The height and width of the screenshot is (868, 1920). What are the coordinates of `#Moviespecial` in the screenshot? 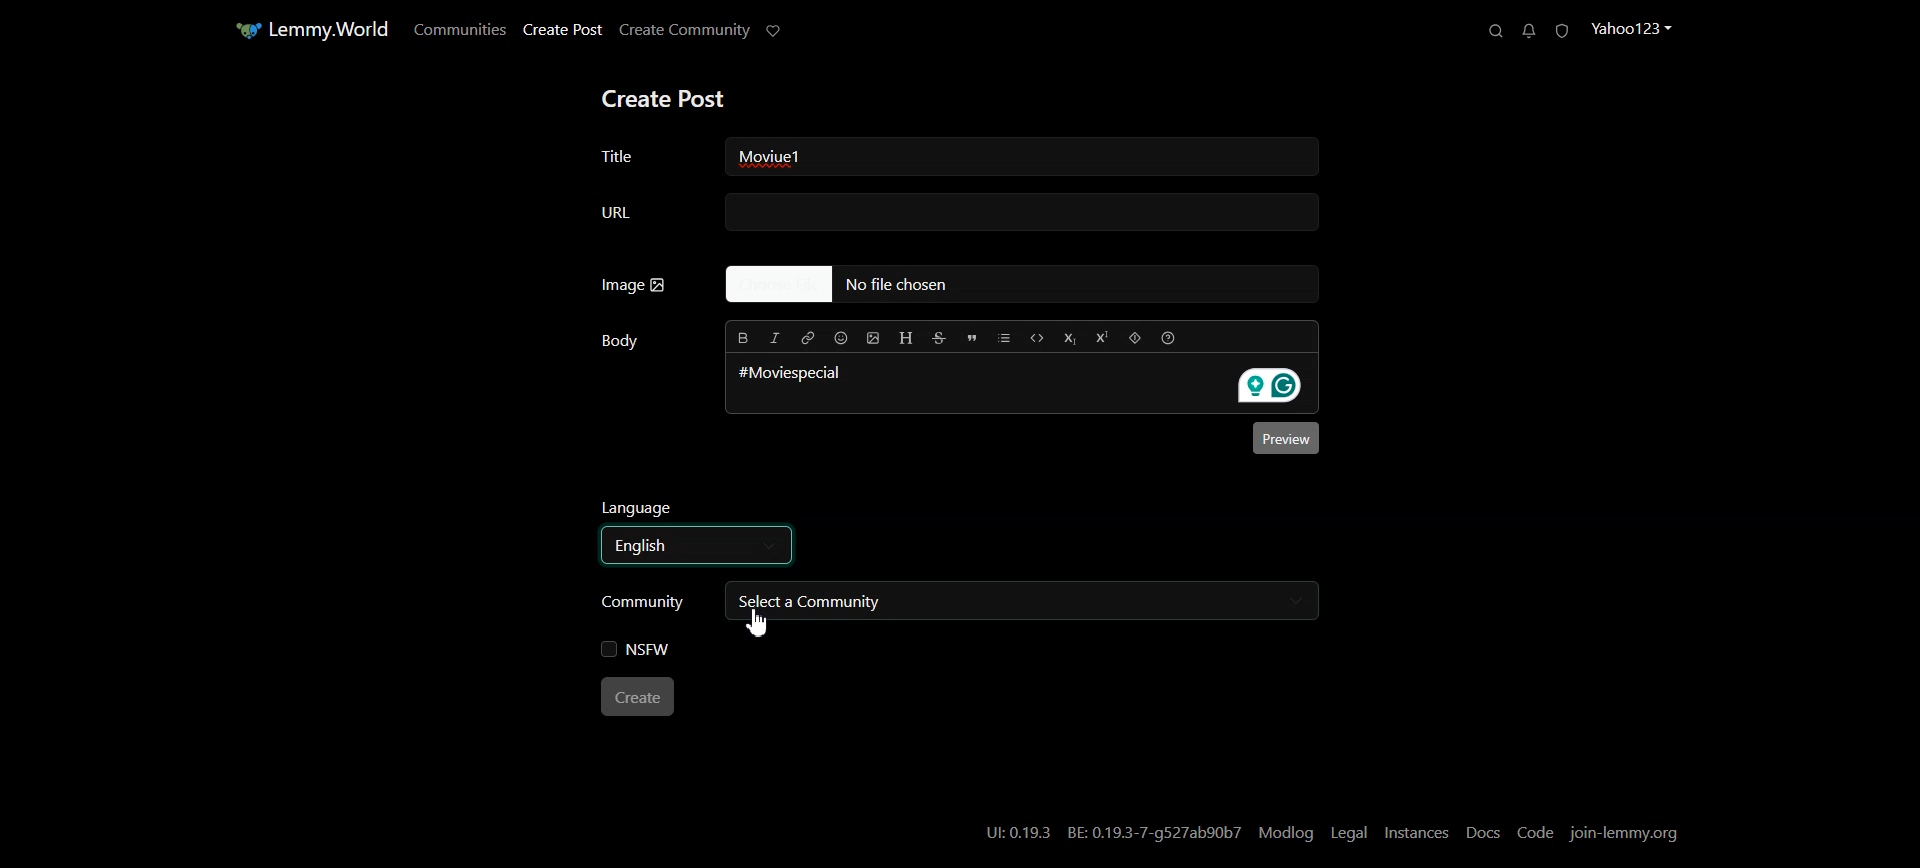 It's located at (811, 372).